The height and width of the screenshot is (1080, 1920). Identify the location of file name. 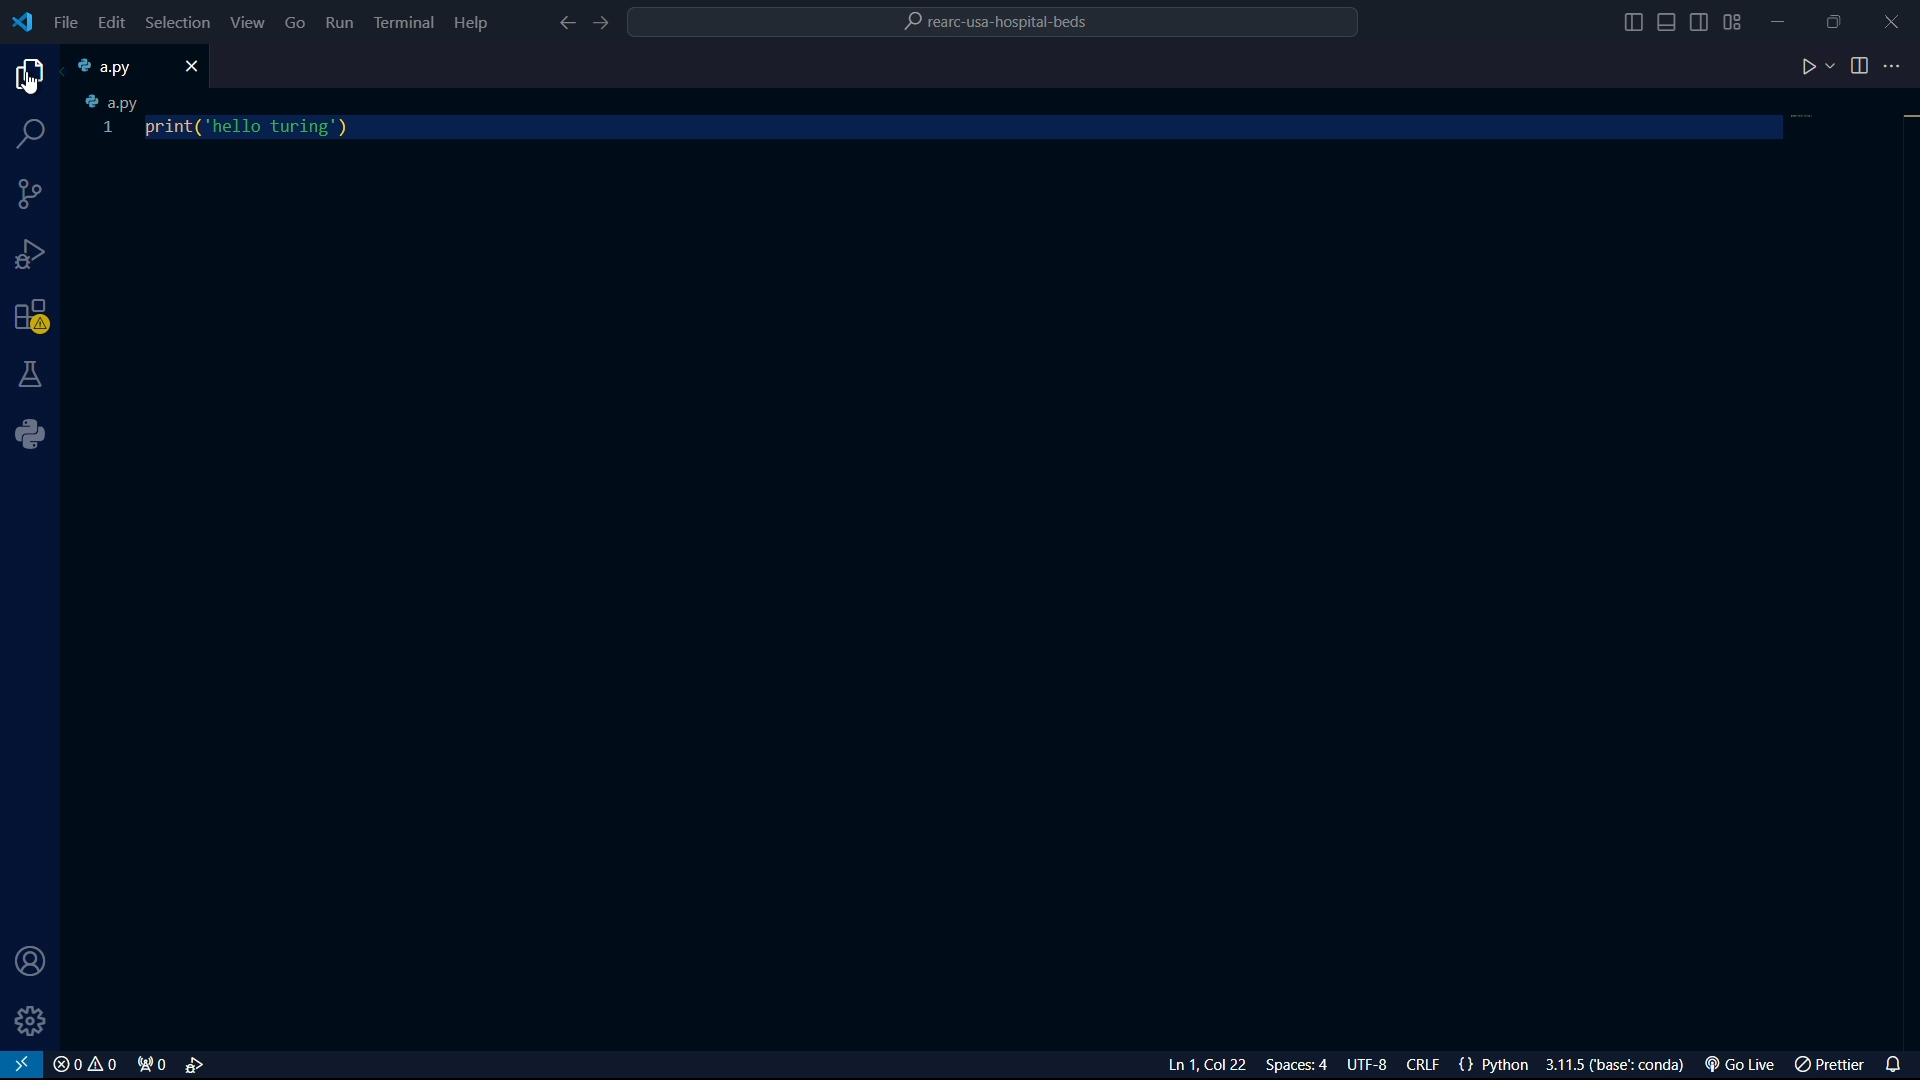
(117, 65).